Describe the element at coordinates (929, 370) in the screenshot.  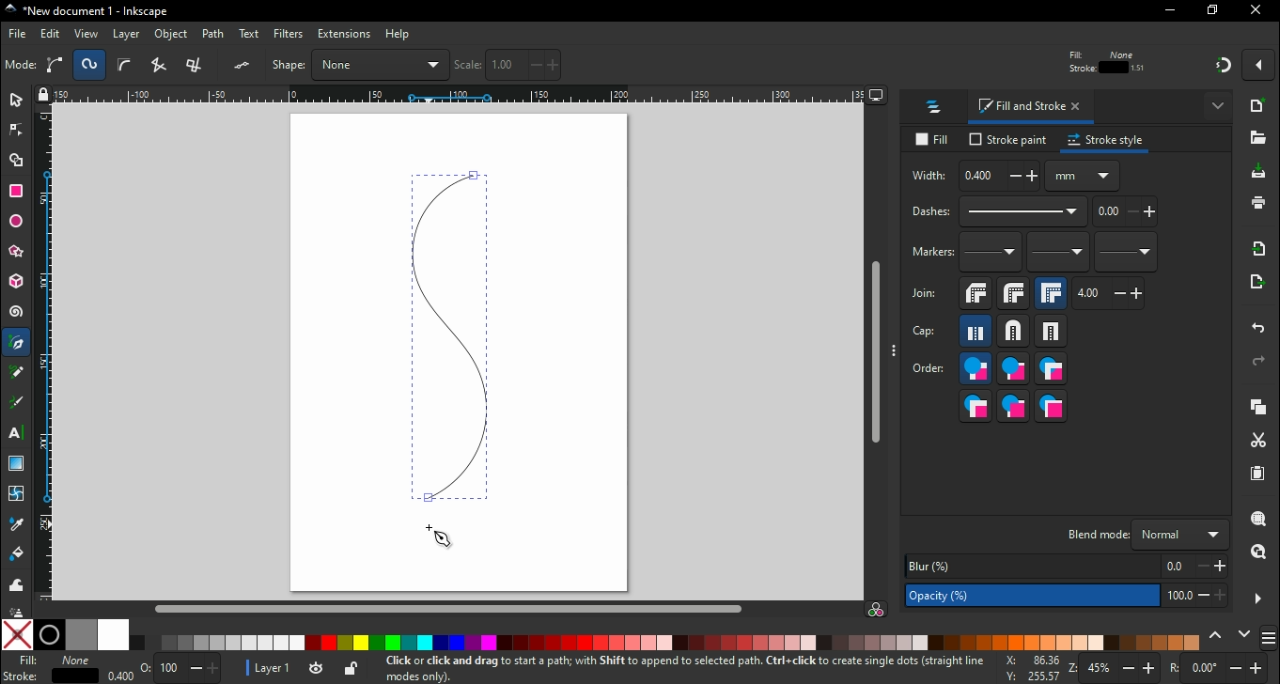
I see `order` at that location.